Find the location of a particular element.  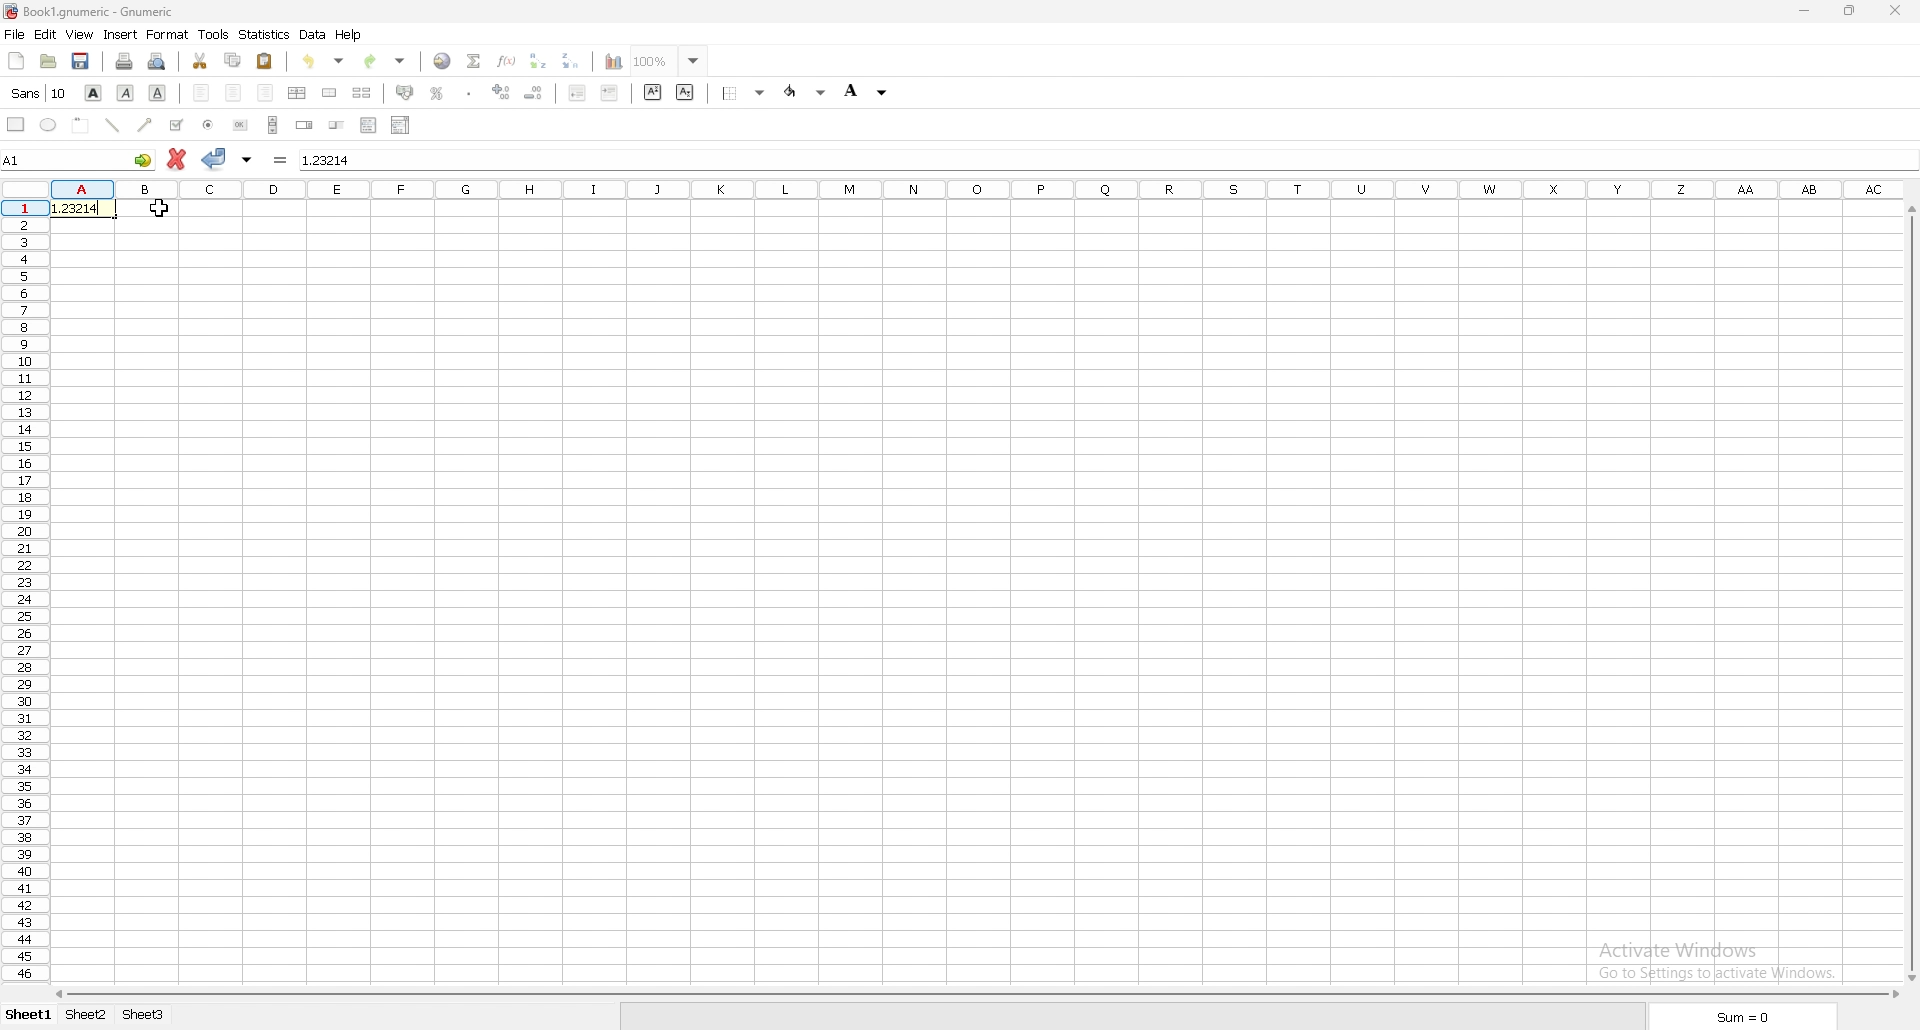

right align is located at coordinates (265, 93).